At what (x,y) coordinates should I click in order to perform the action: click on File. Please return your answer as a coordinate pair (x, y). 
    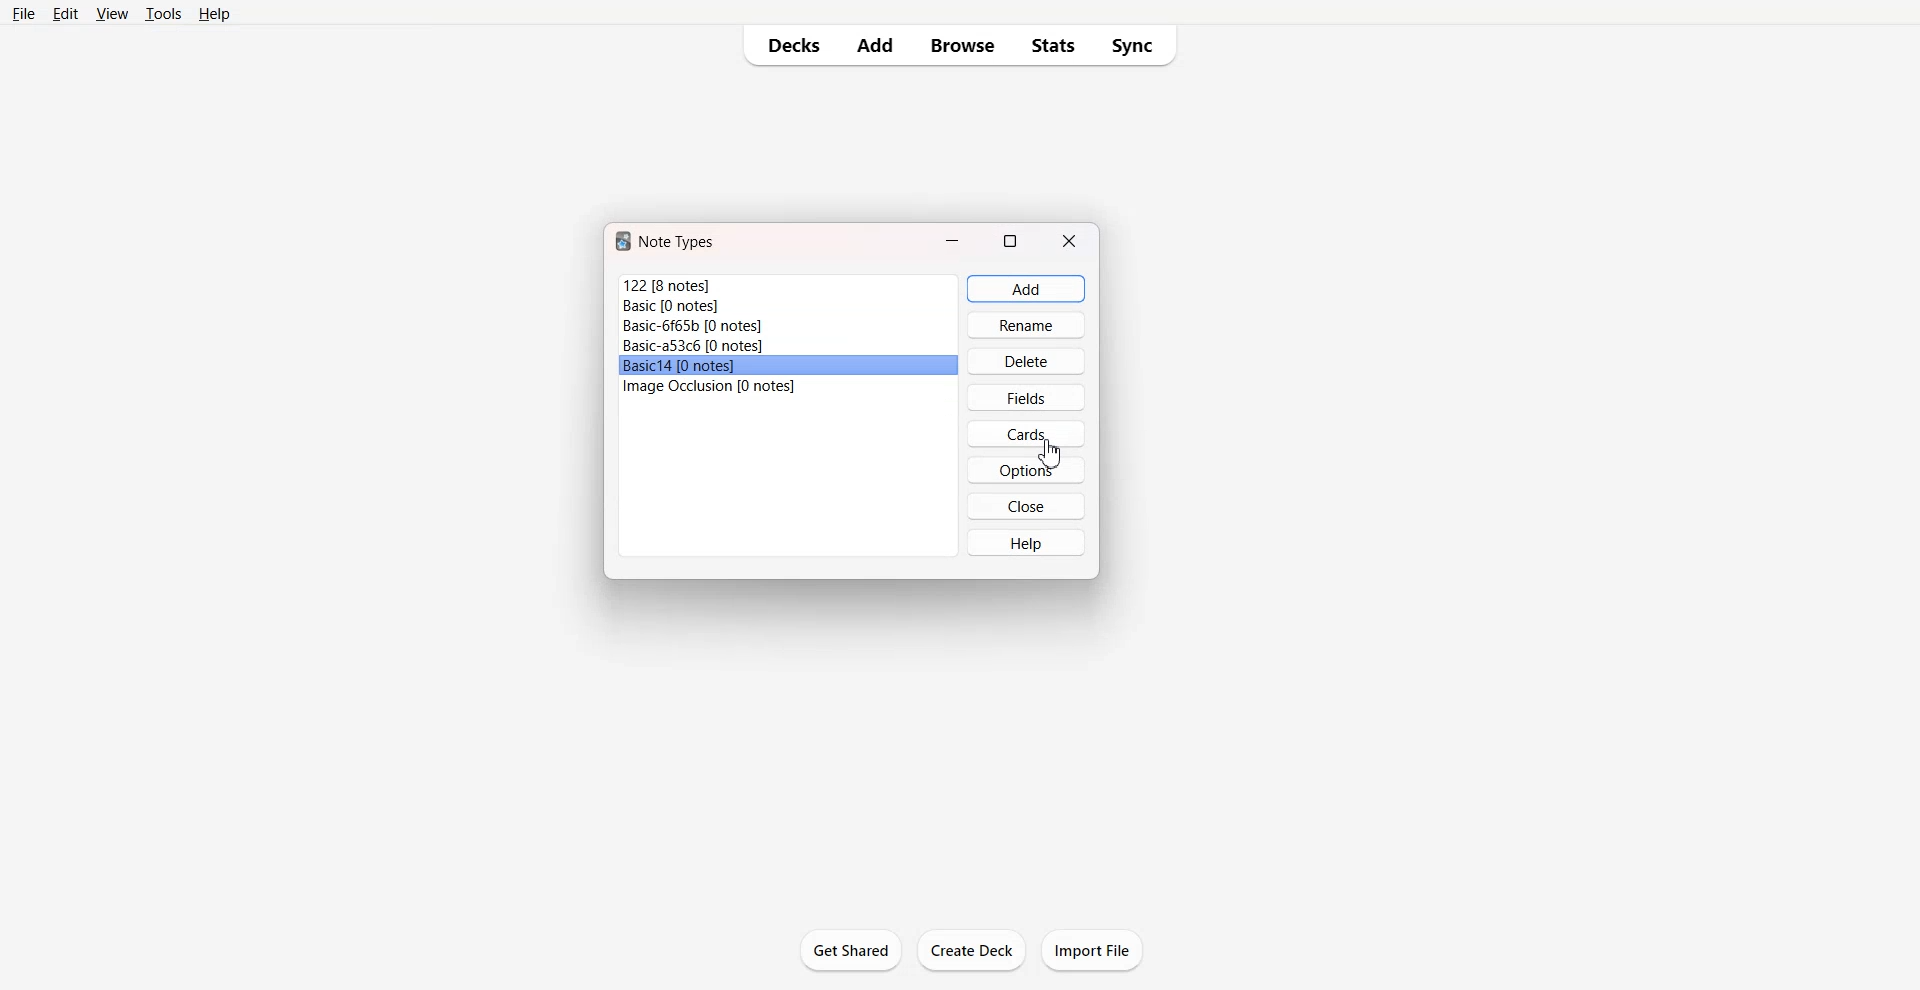
    Looking at the image, I should click on (789, 306).